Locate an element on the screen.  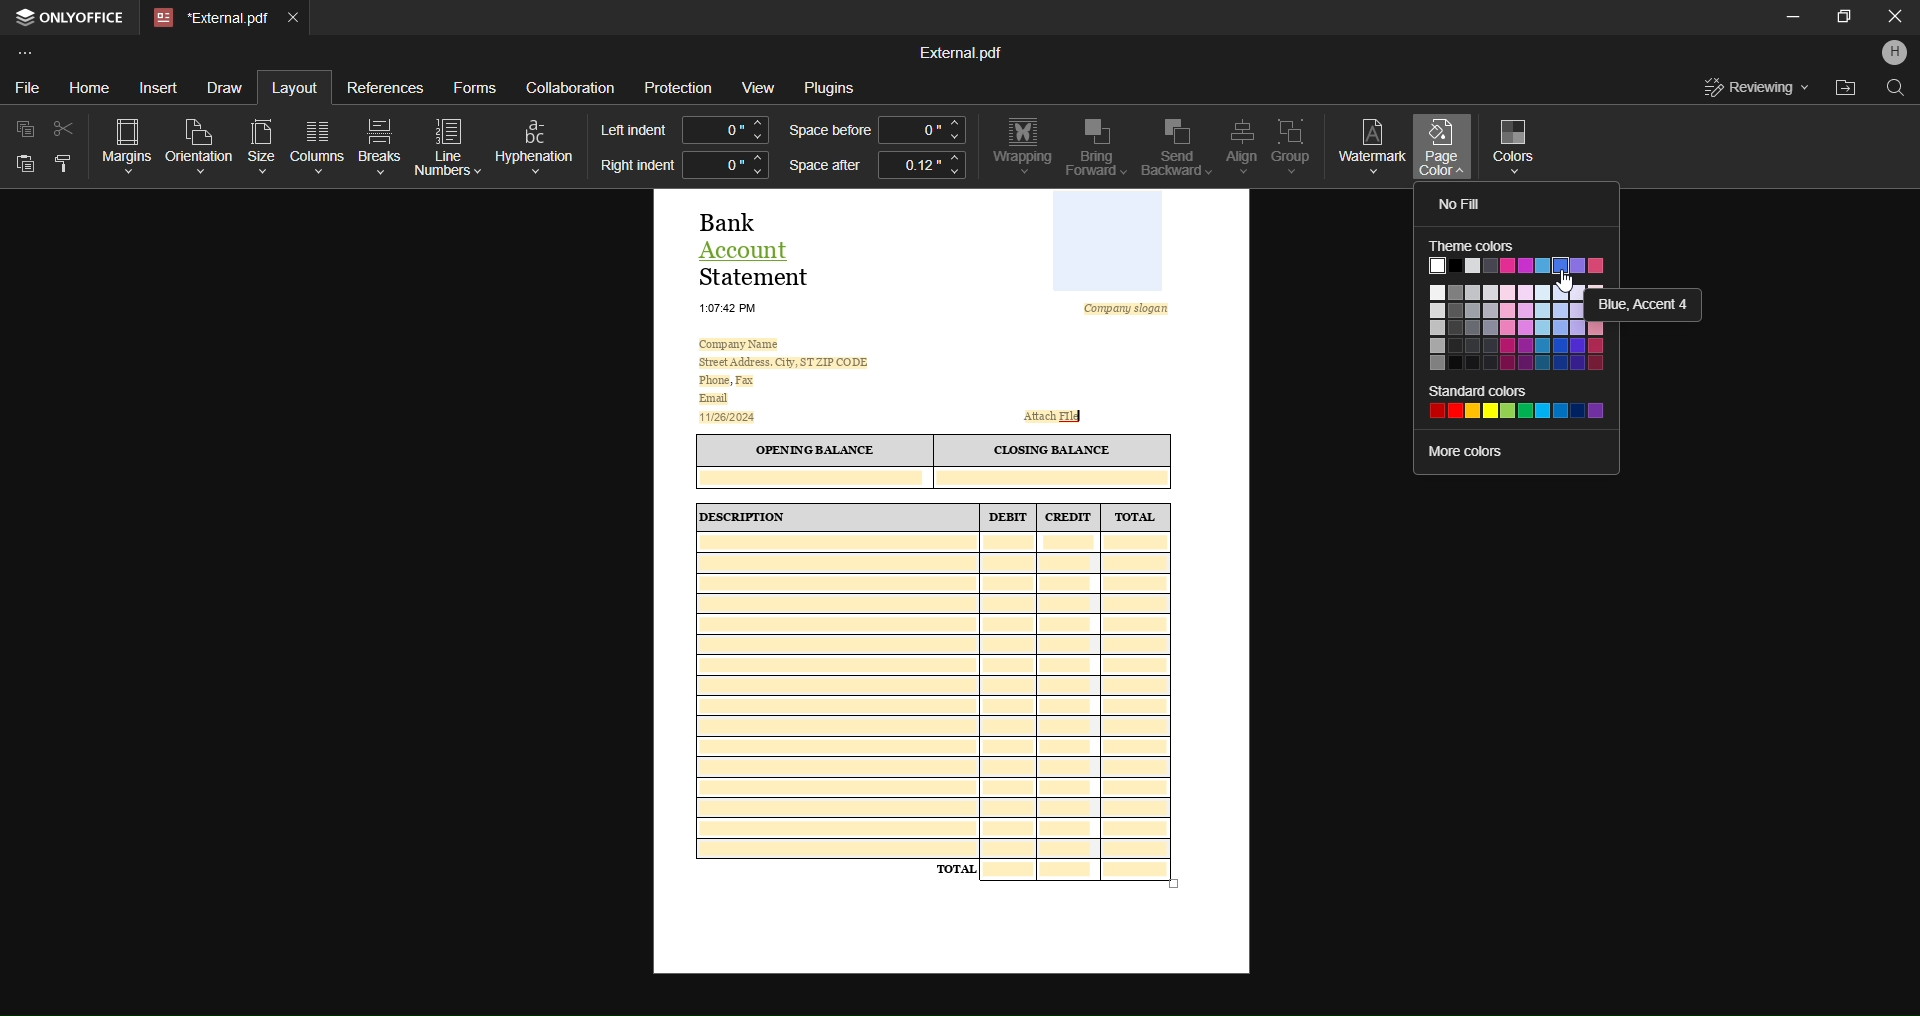
Cut is located at coordinates (61, 127).